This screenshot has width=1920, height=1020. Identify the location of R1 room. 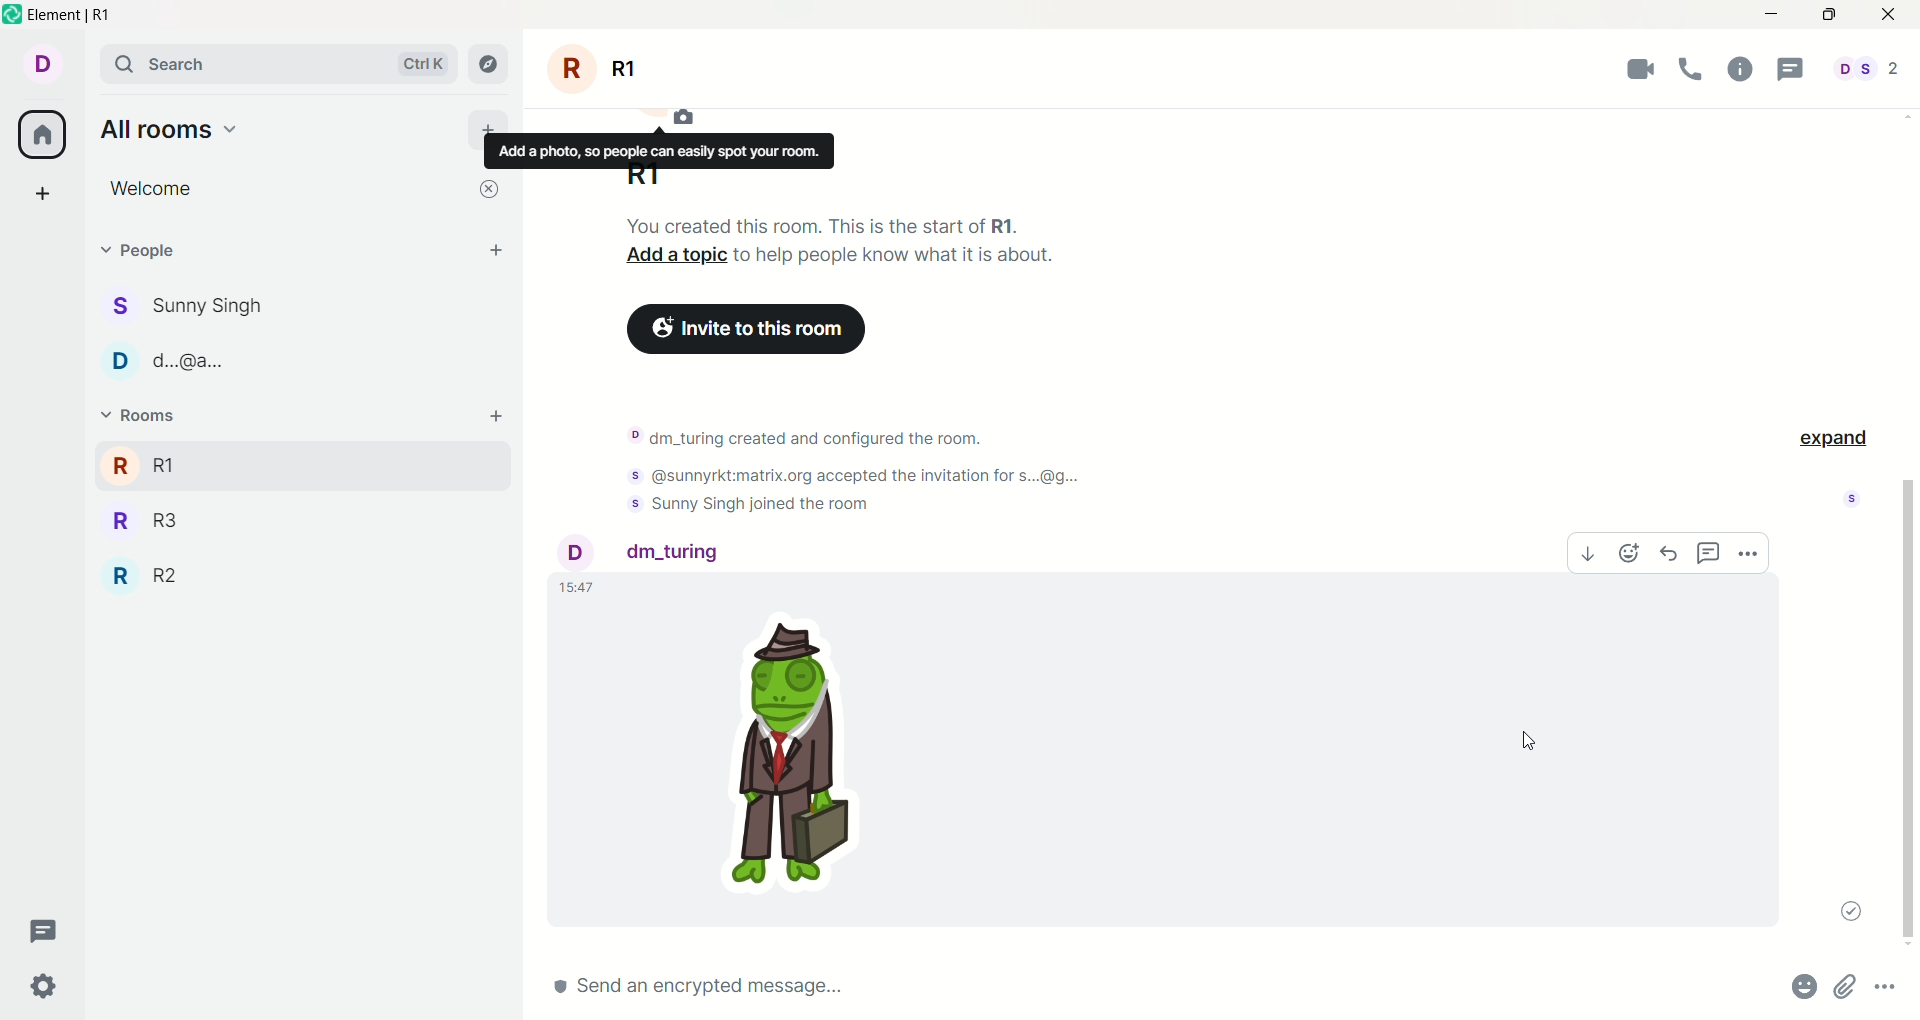
(270, 465).